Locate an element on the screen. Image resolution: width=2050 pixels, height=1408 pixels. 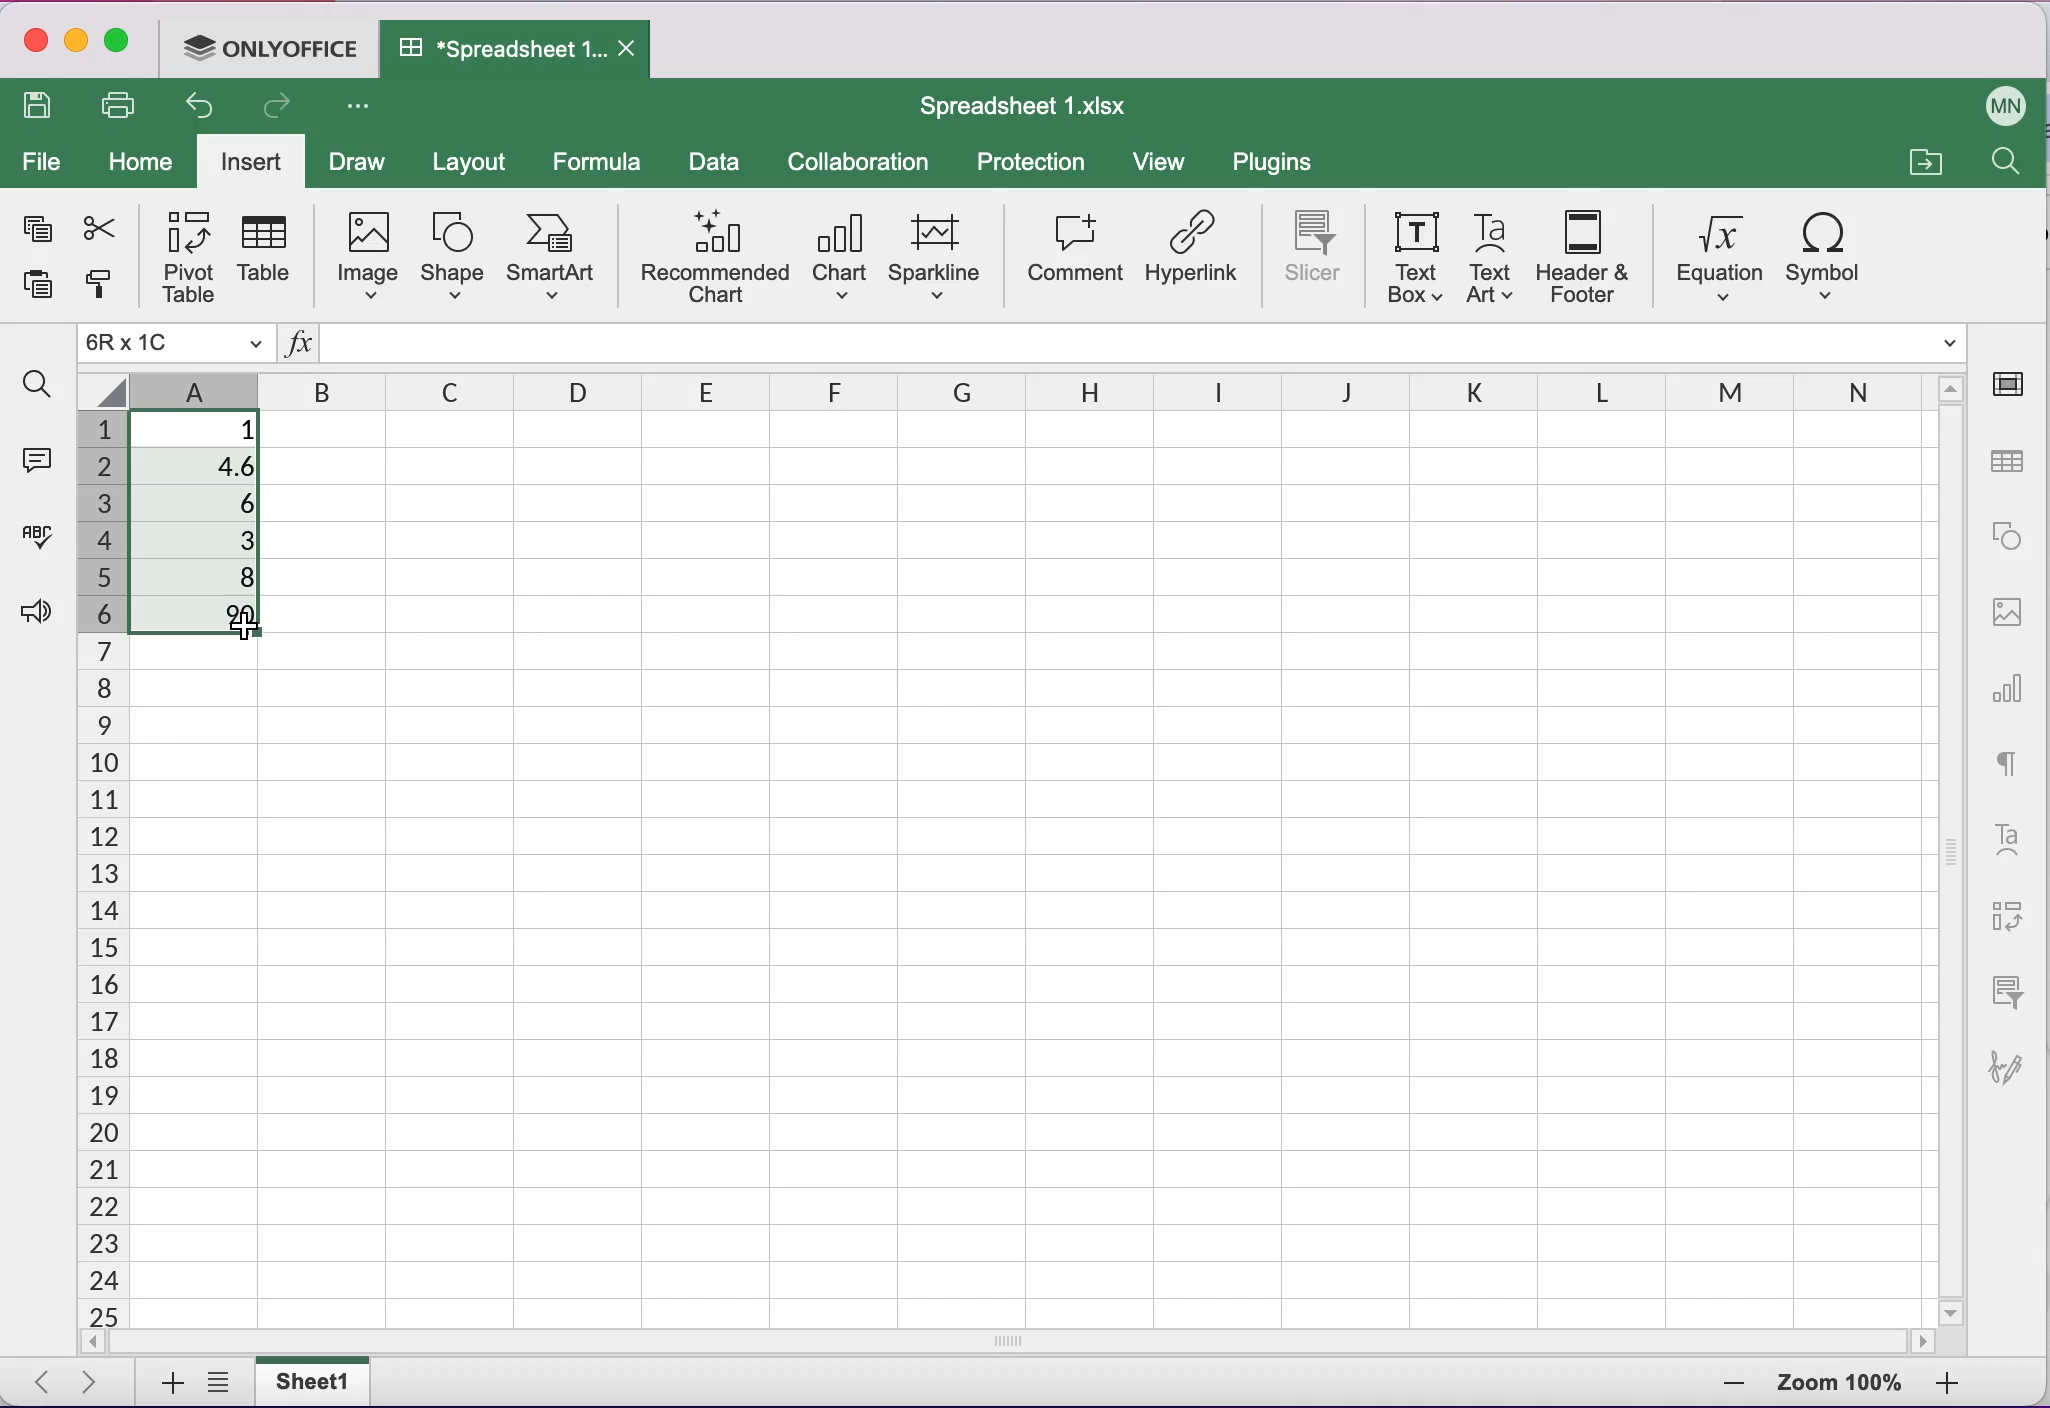
file is located at coordinates (46, 162).